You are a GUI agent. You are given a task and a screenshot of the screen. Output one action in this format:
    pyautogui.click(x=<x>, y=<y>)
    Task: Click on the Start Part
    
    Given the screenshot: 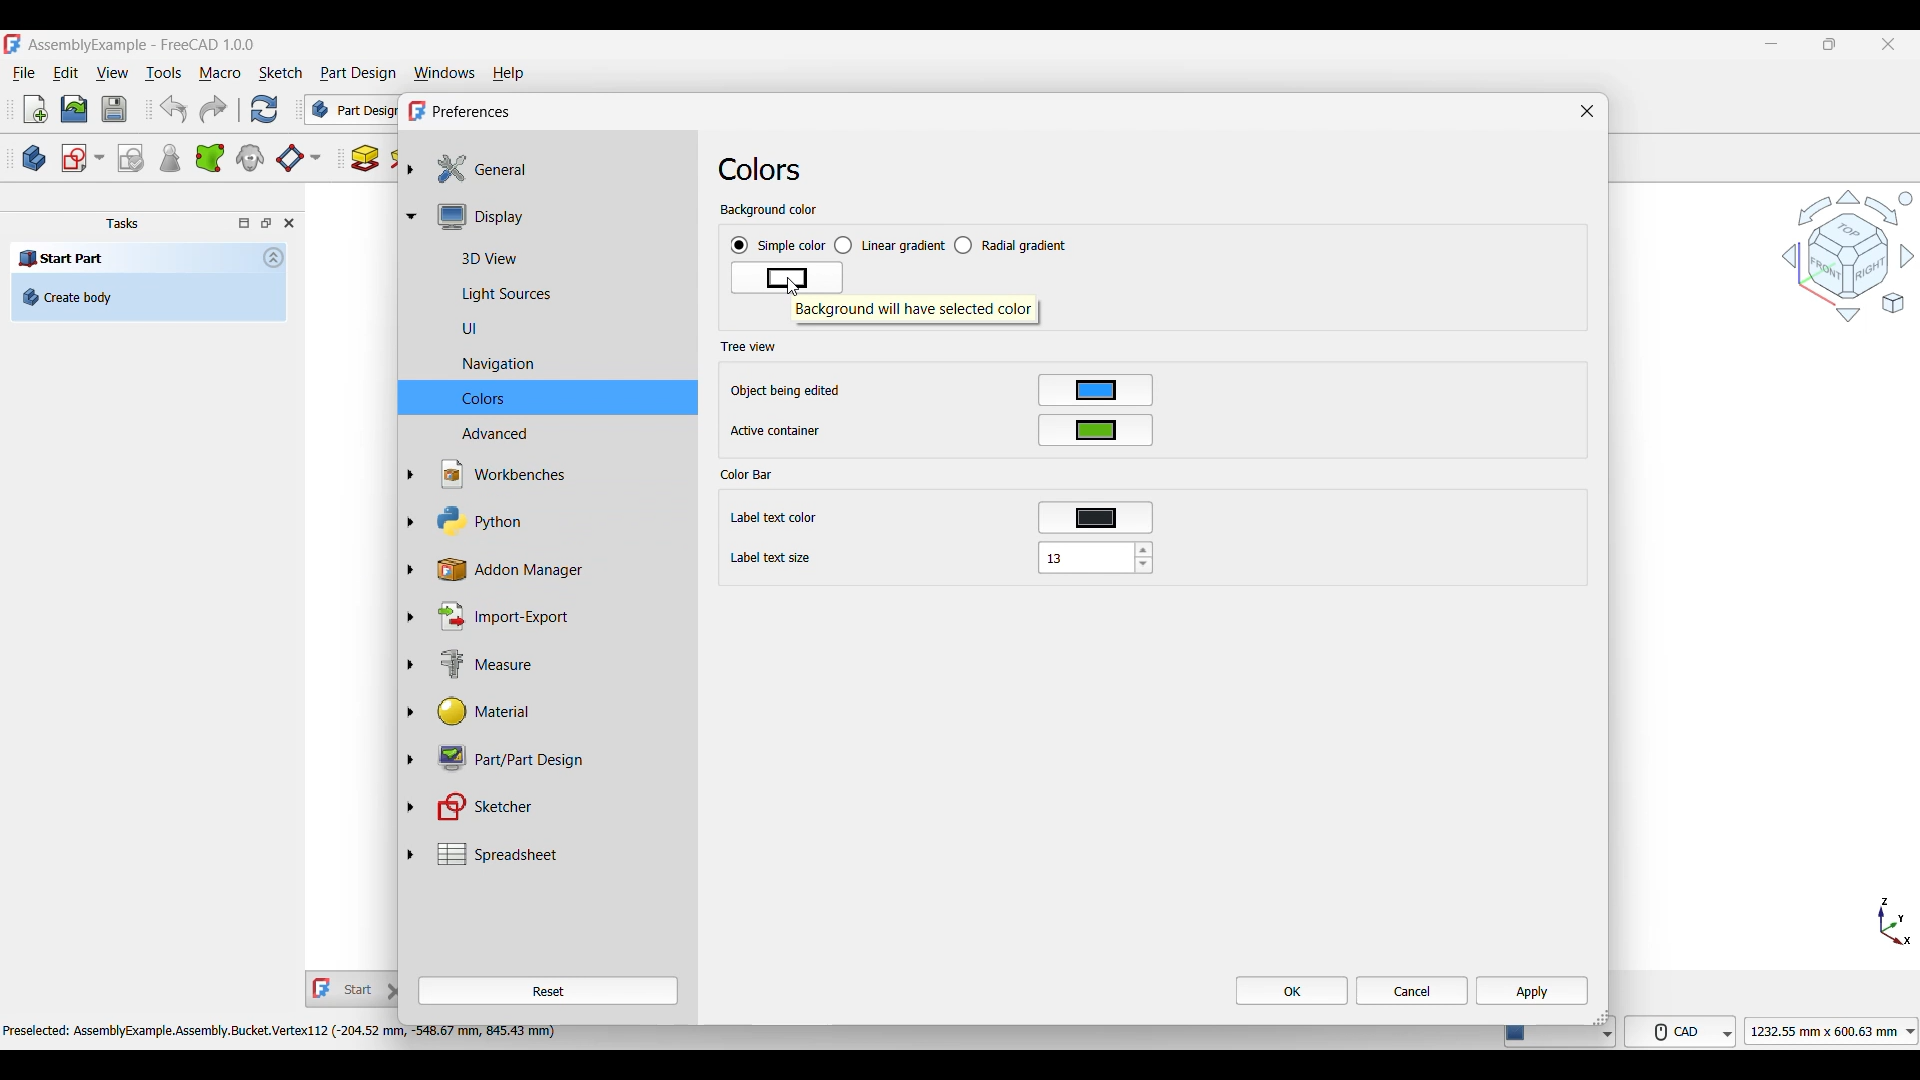 What is the action you would take?
    pyautogui.click(x=62, y=257)
    